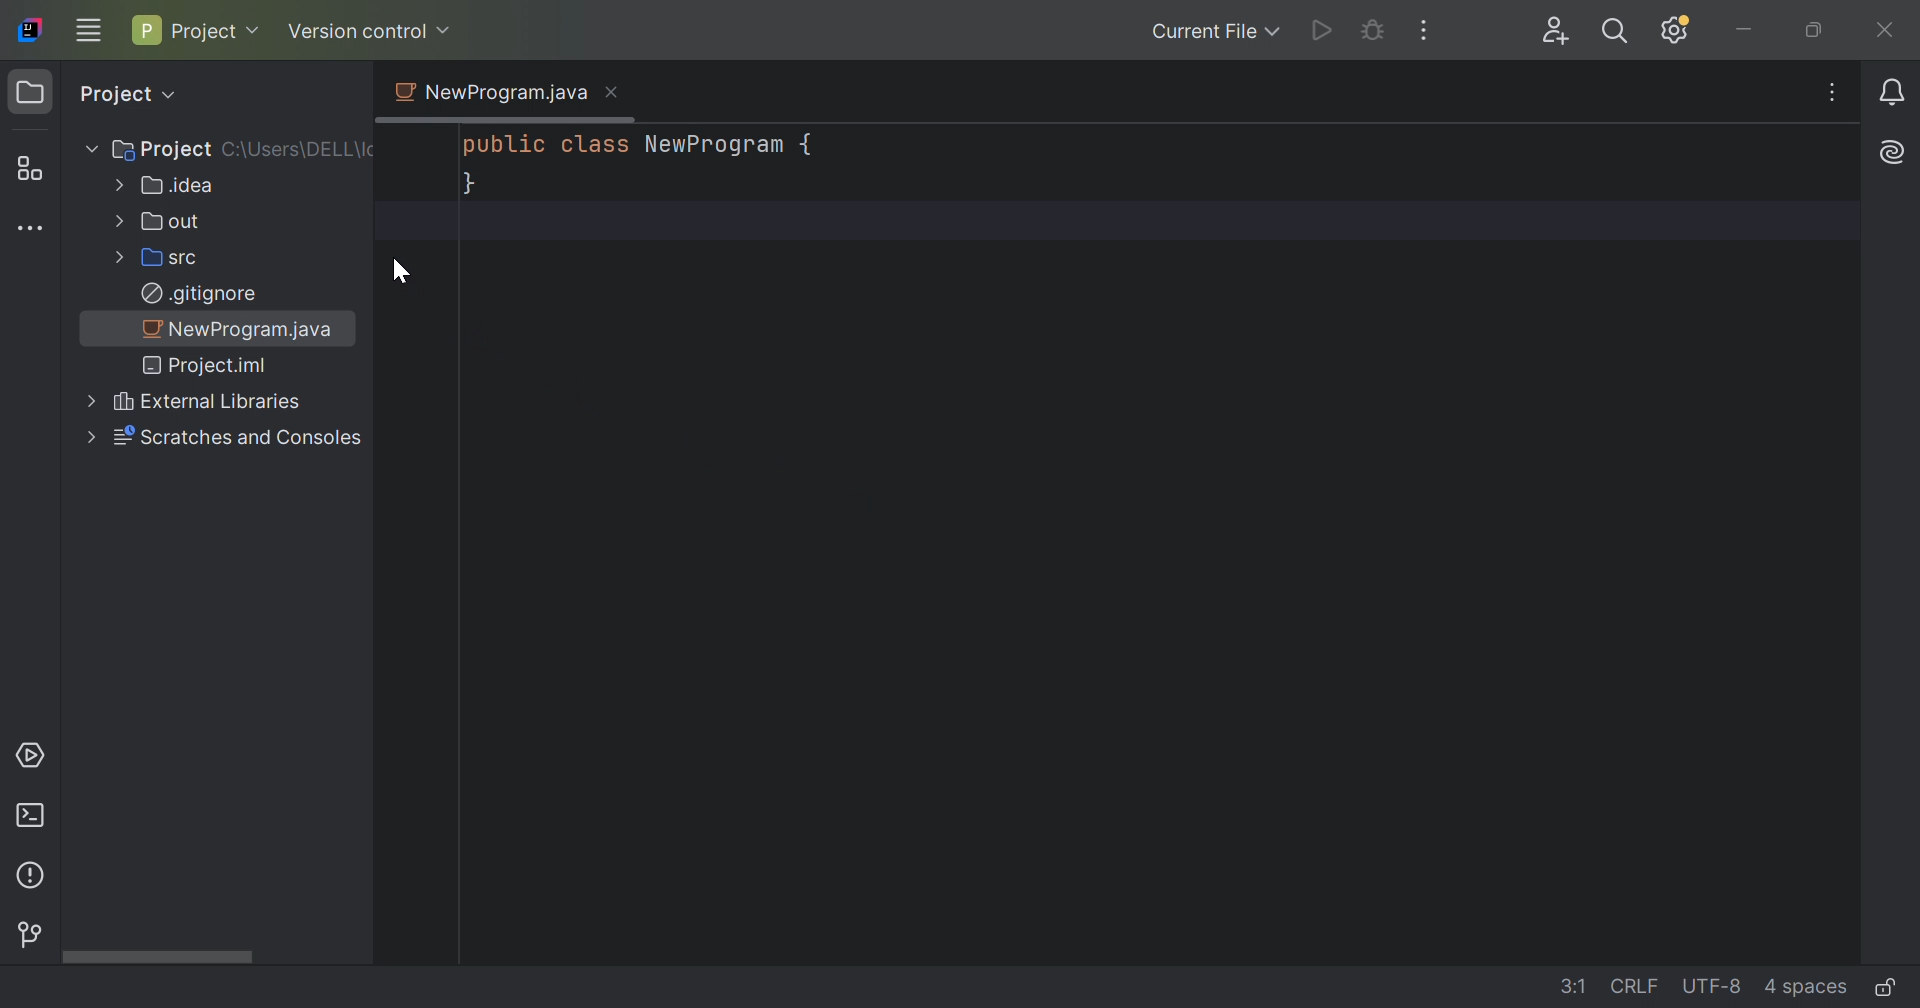 Image resolution: width=1920 pixels, height=1008 pixels. What do you see at coordinates (177, 257) in the screenshot?
I see `src` at bounding box center [177, 257].